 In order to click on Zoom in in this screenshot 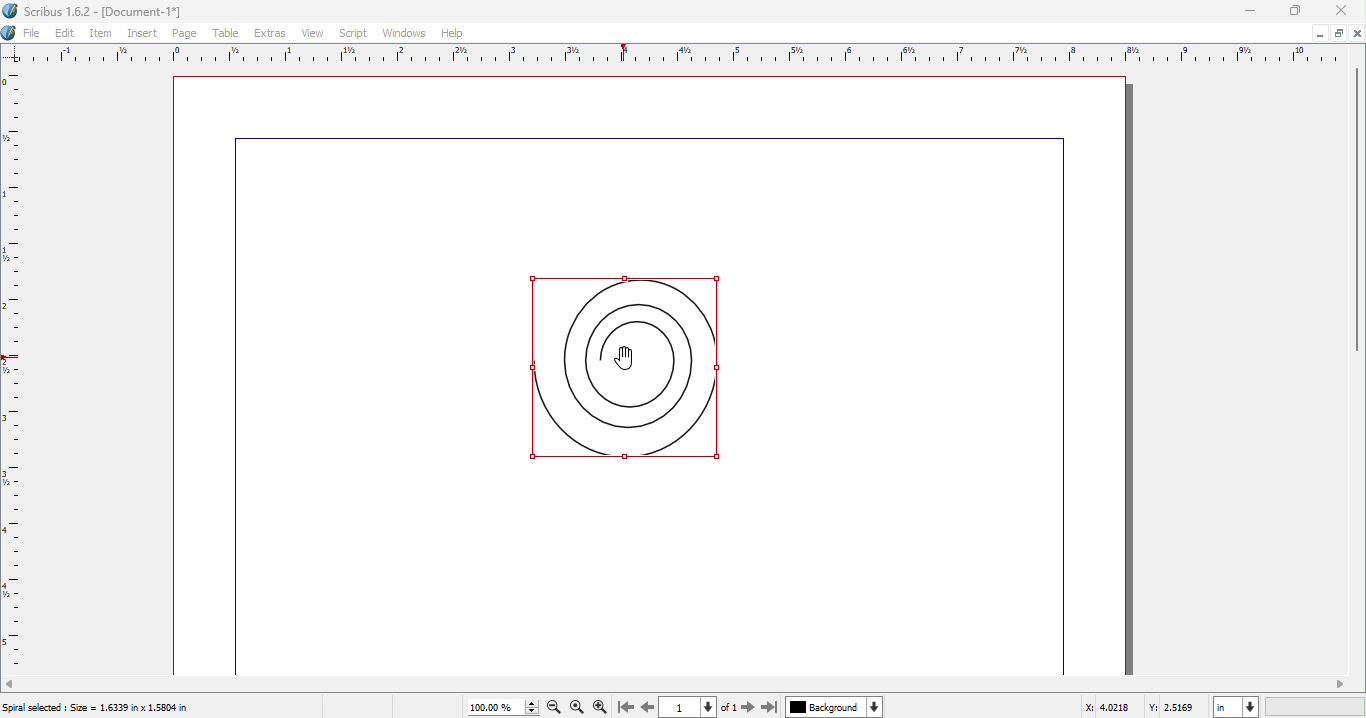, I will do `click(602, 707)`.